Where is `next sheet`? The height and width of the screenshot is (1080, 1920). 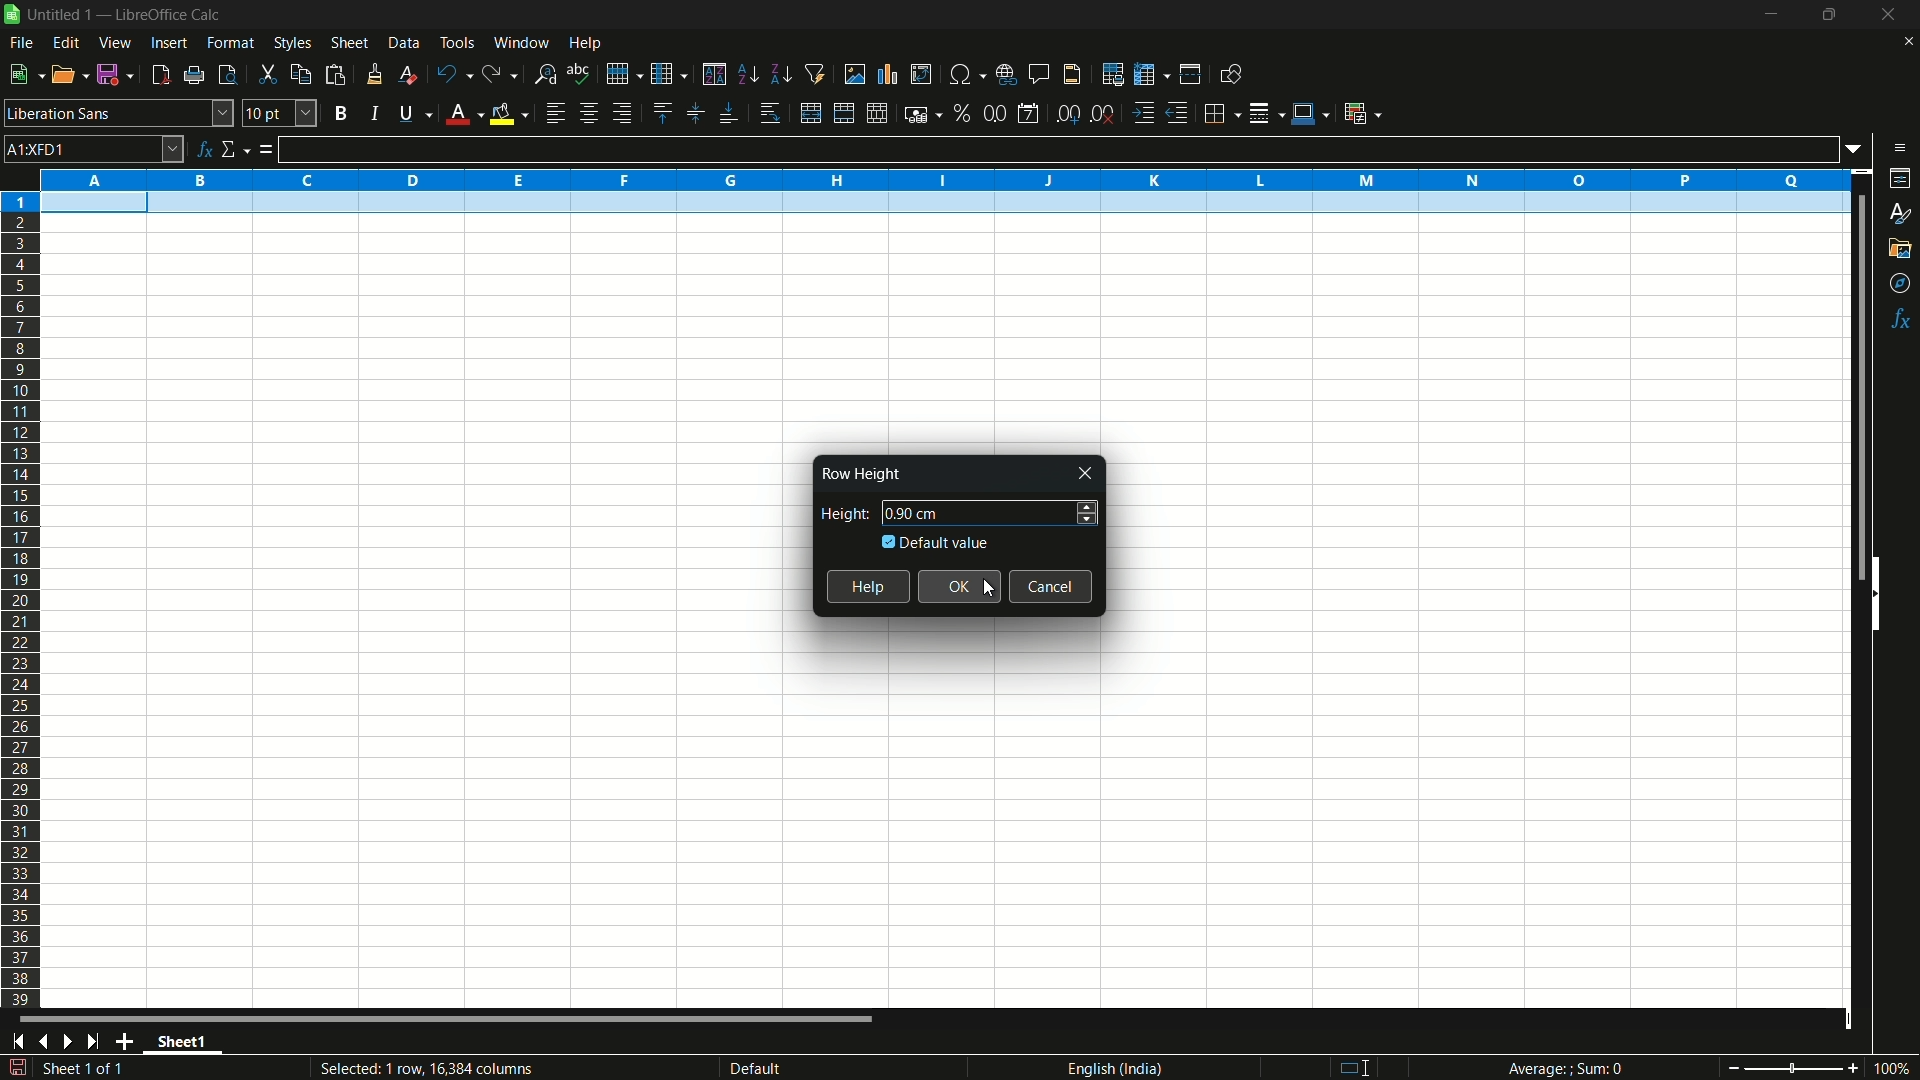 next sheet is located at coordinates (72, 1041).